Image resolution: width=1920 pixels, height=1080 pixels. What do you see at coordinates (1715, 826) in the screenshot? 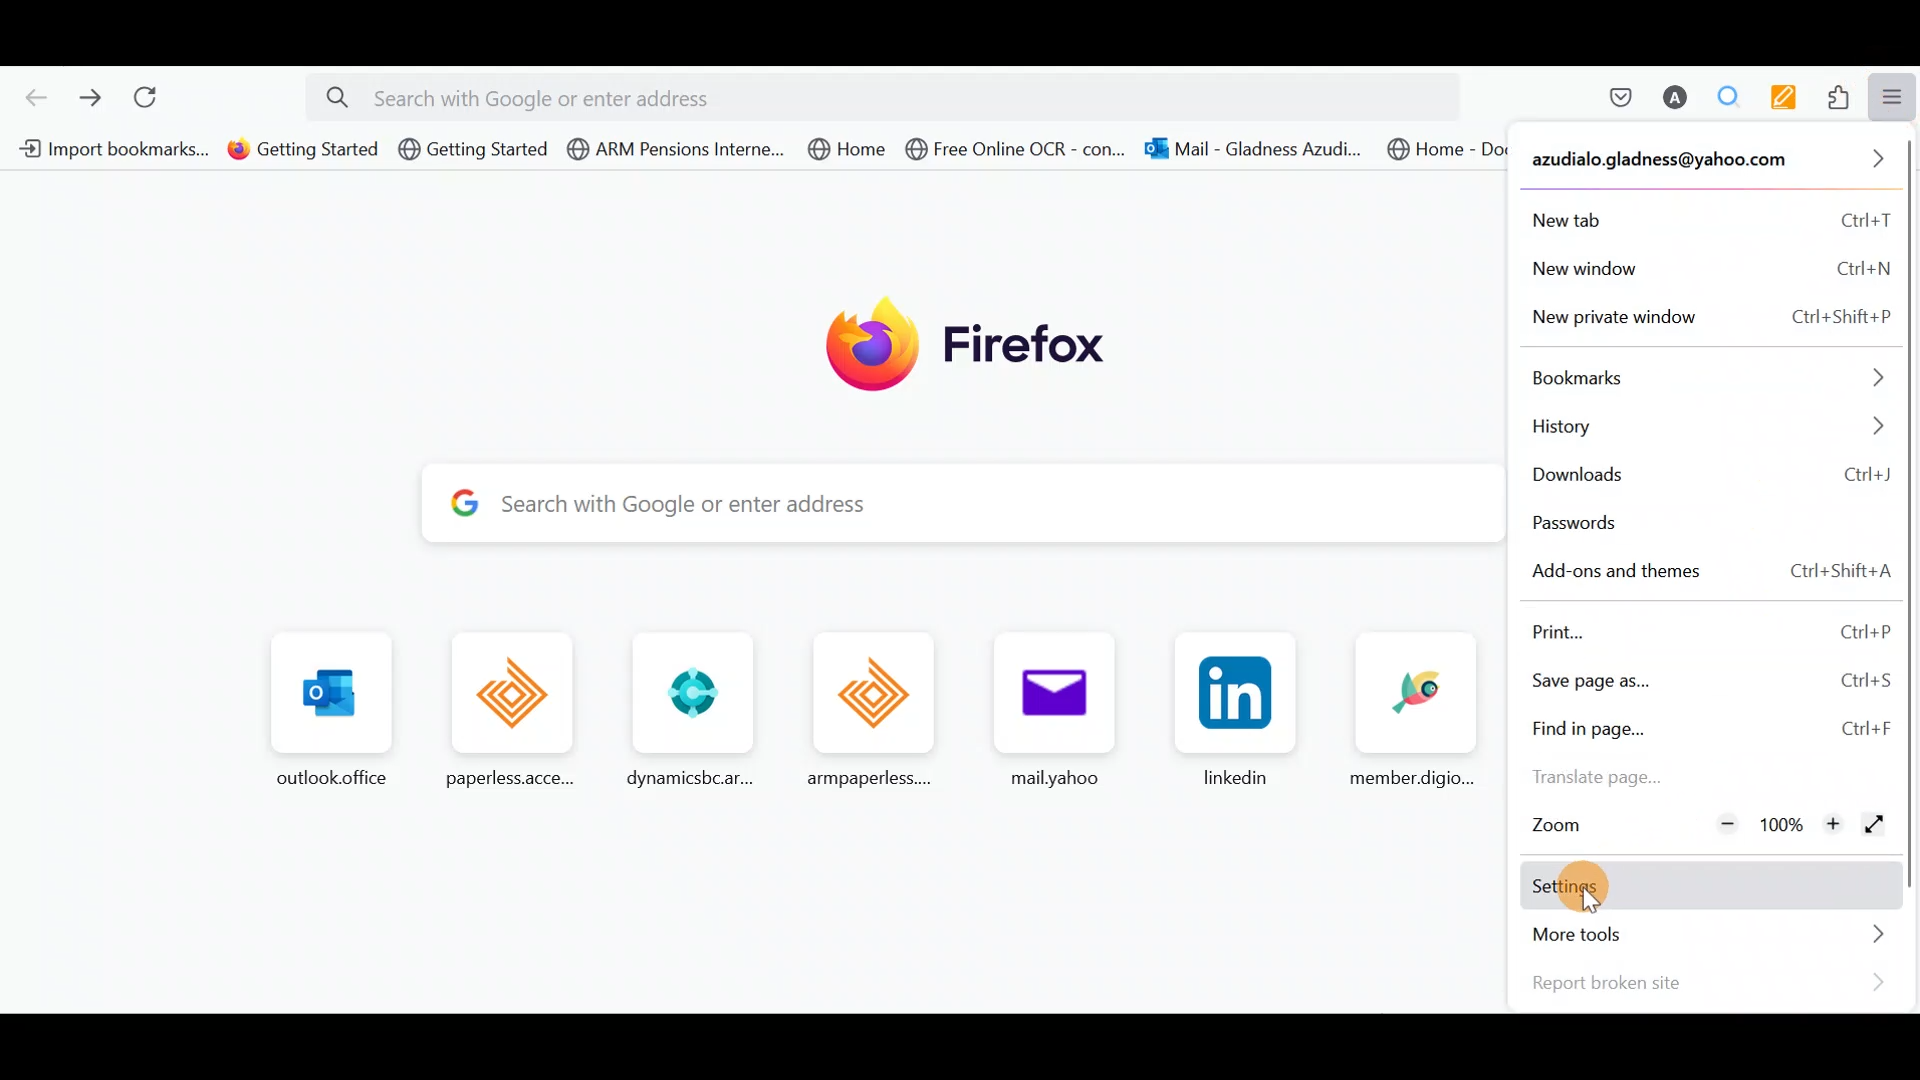
I see `Zoom out` at bounding box center [1715, 826].